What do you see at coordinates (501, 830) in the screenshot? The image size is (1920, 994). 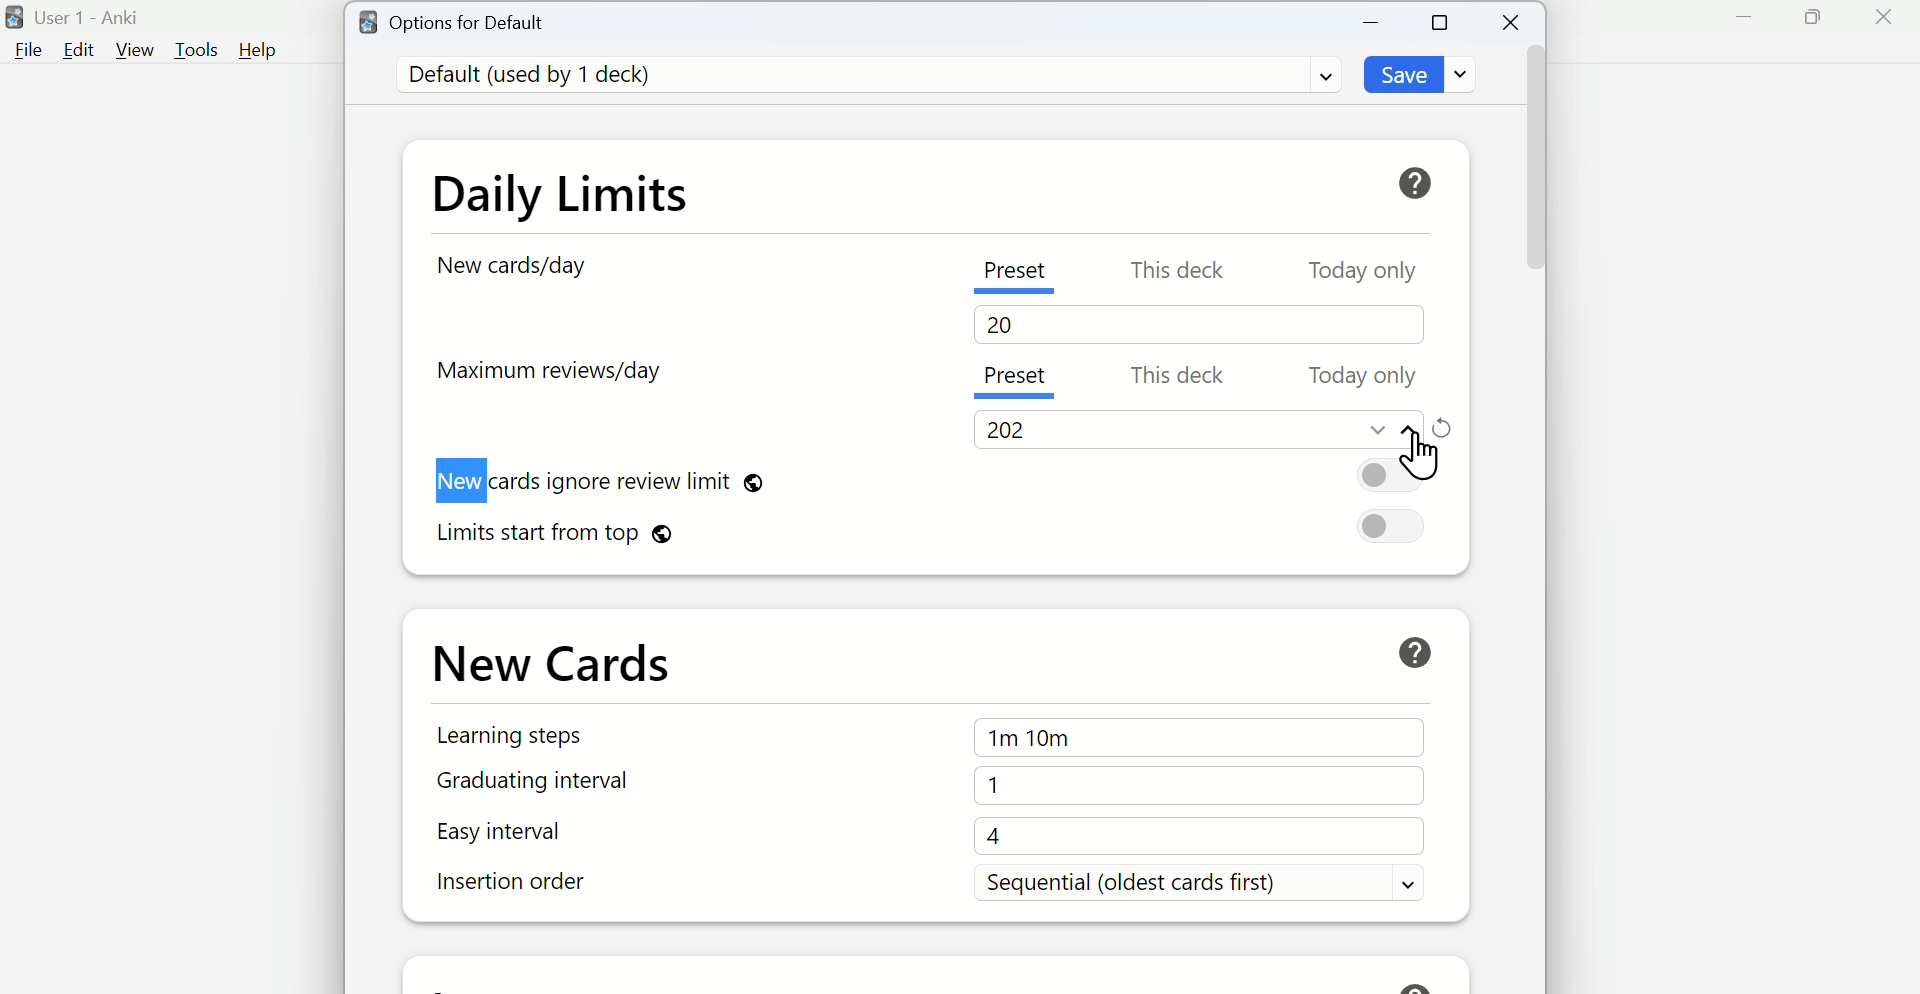 I see `Easy interval` at bounding box center [501, 830].